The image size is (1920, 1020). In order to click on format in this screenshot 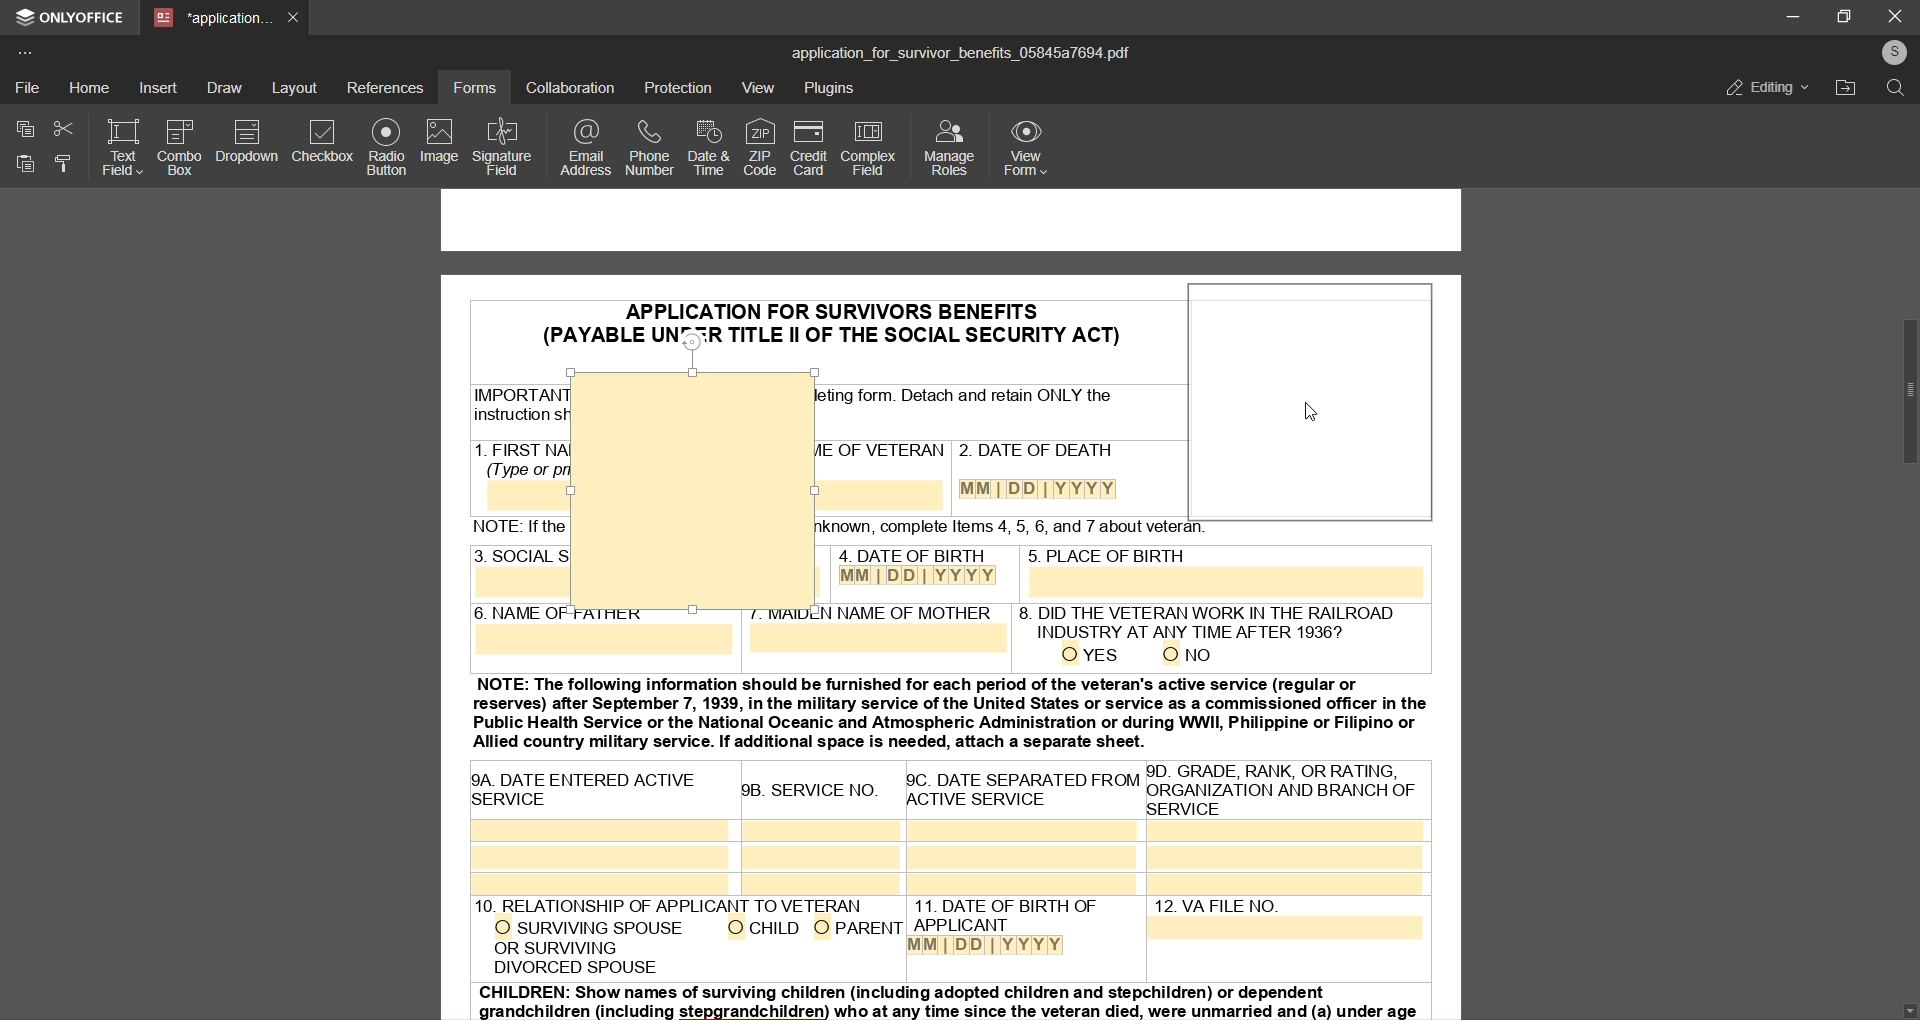, I will do `click(61, 167)`.